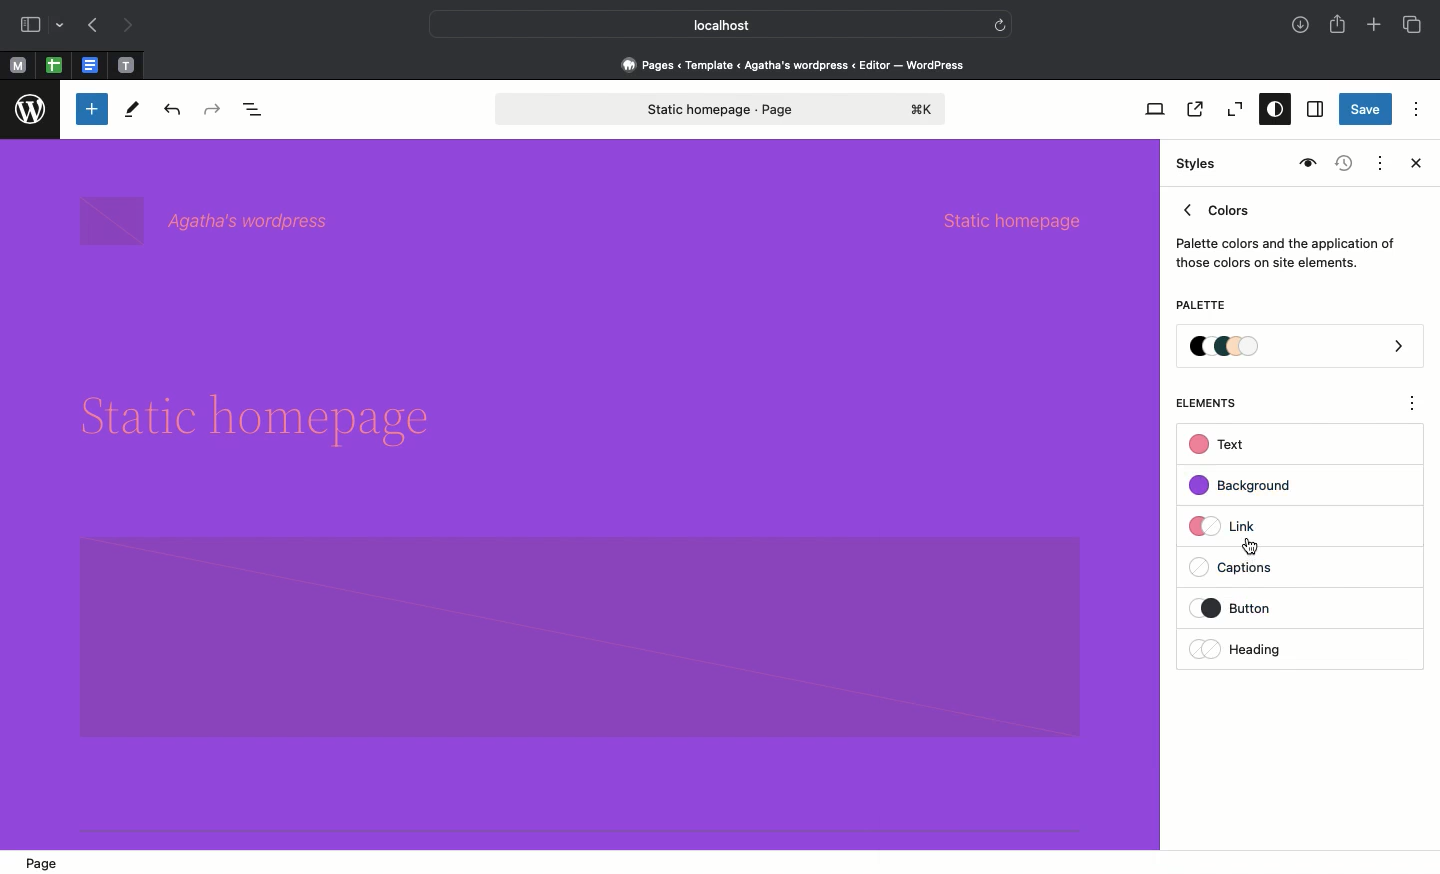  I want to click on Redo, so click(215, 110).